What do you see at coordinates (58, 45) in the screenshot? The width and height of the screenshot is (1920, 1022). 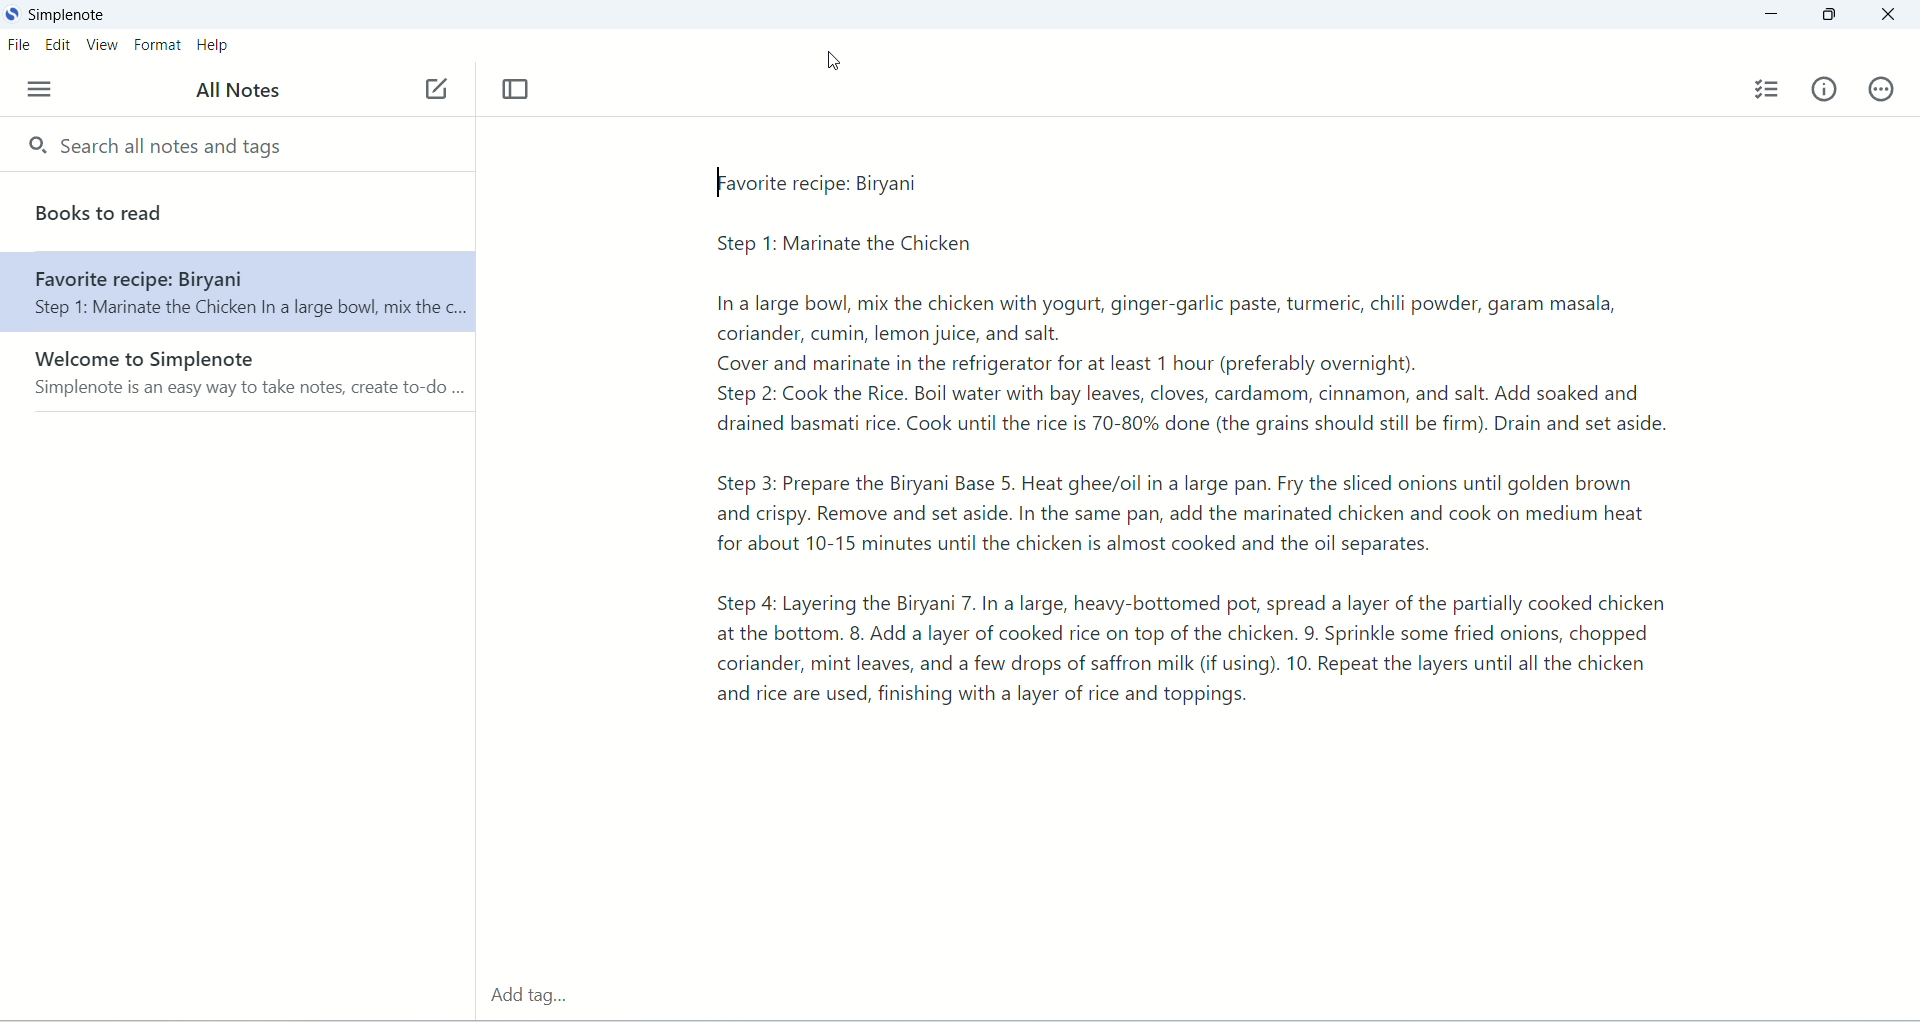 I see `edit` at bounding box center [58, 45].